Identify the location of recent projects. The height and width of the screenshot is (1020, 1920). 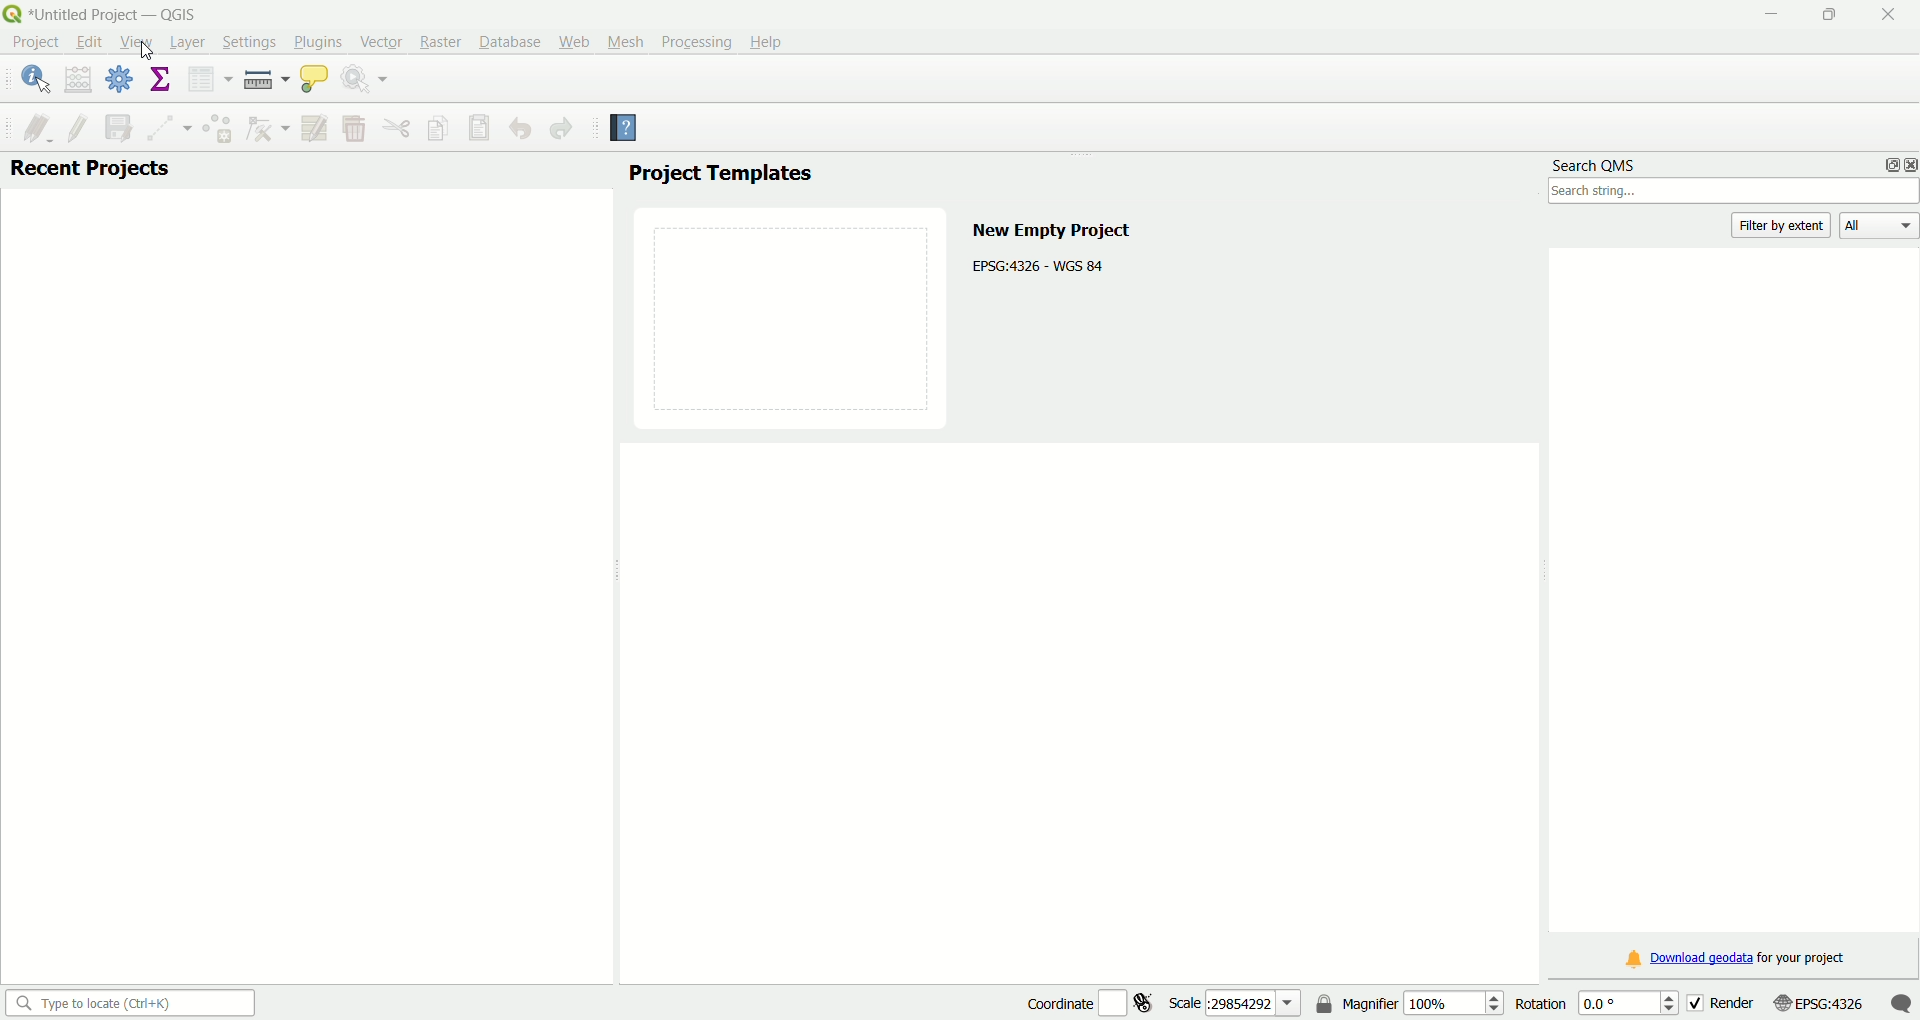
(90, 170).